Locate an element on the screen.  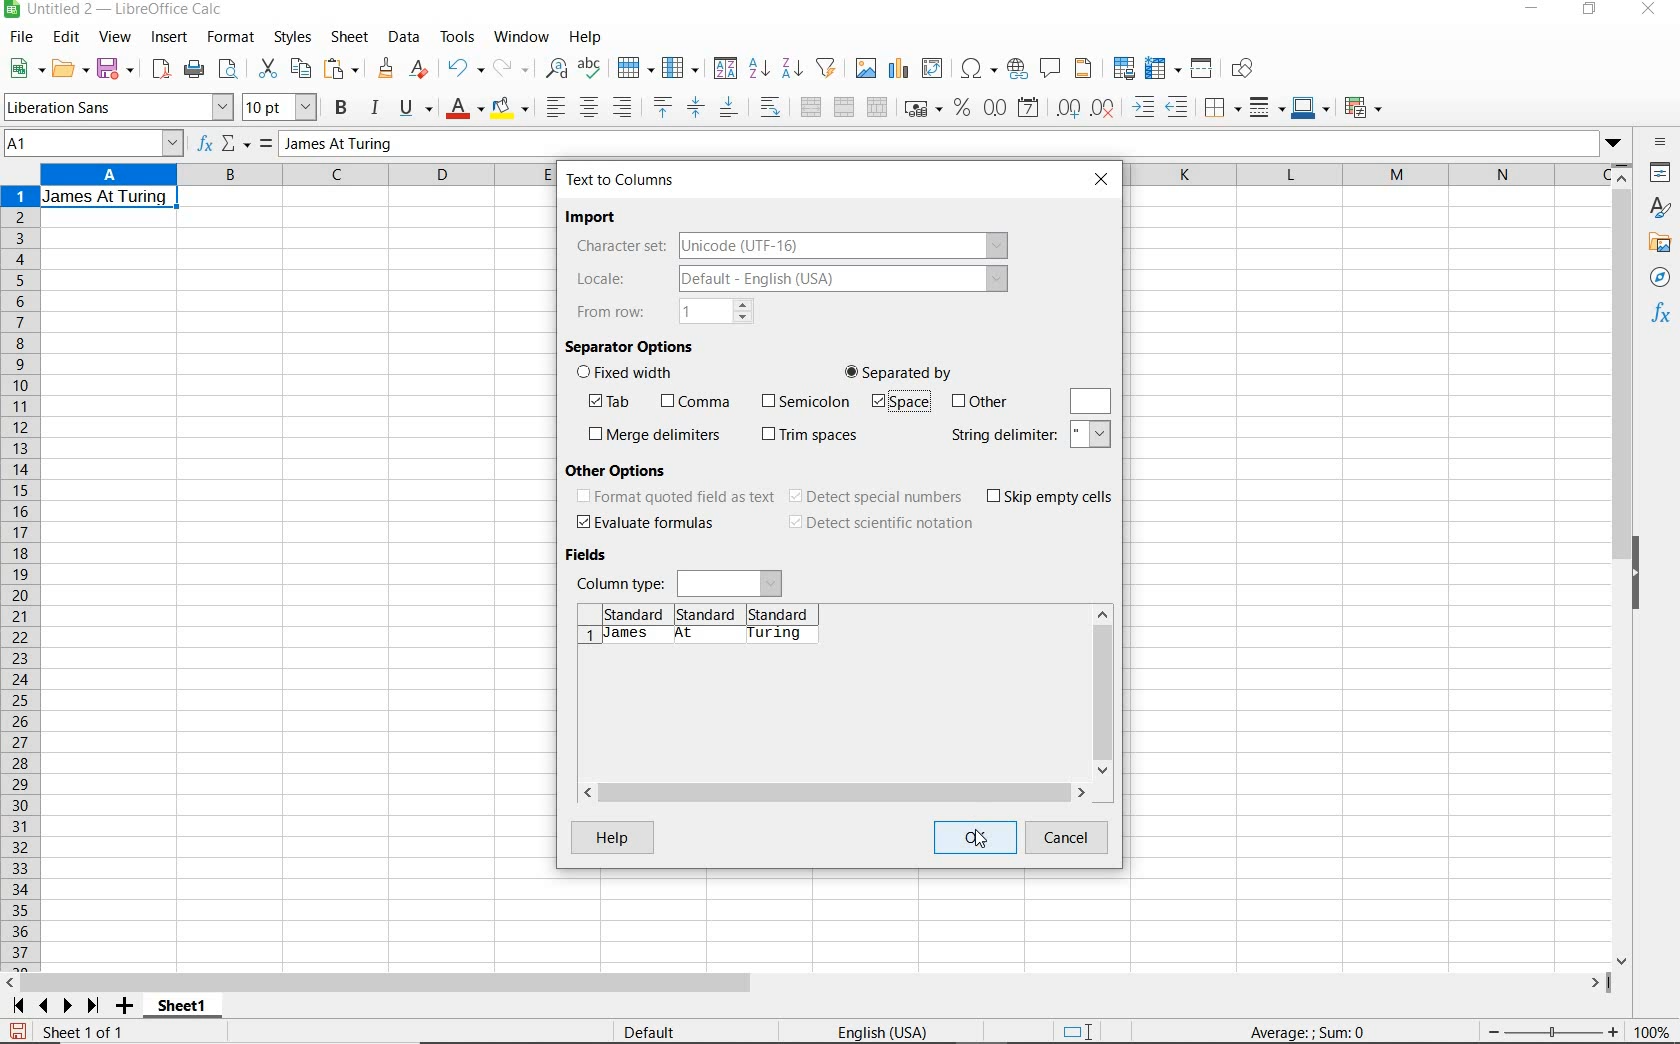
align left is located at coordinates (552, 104).